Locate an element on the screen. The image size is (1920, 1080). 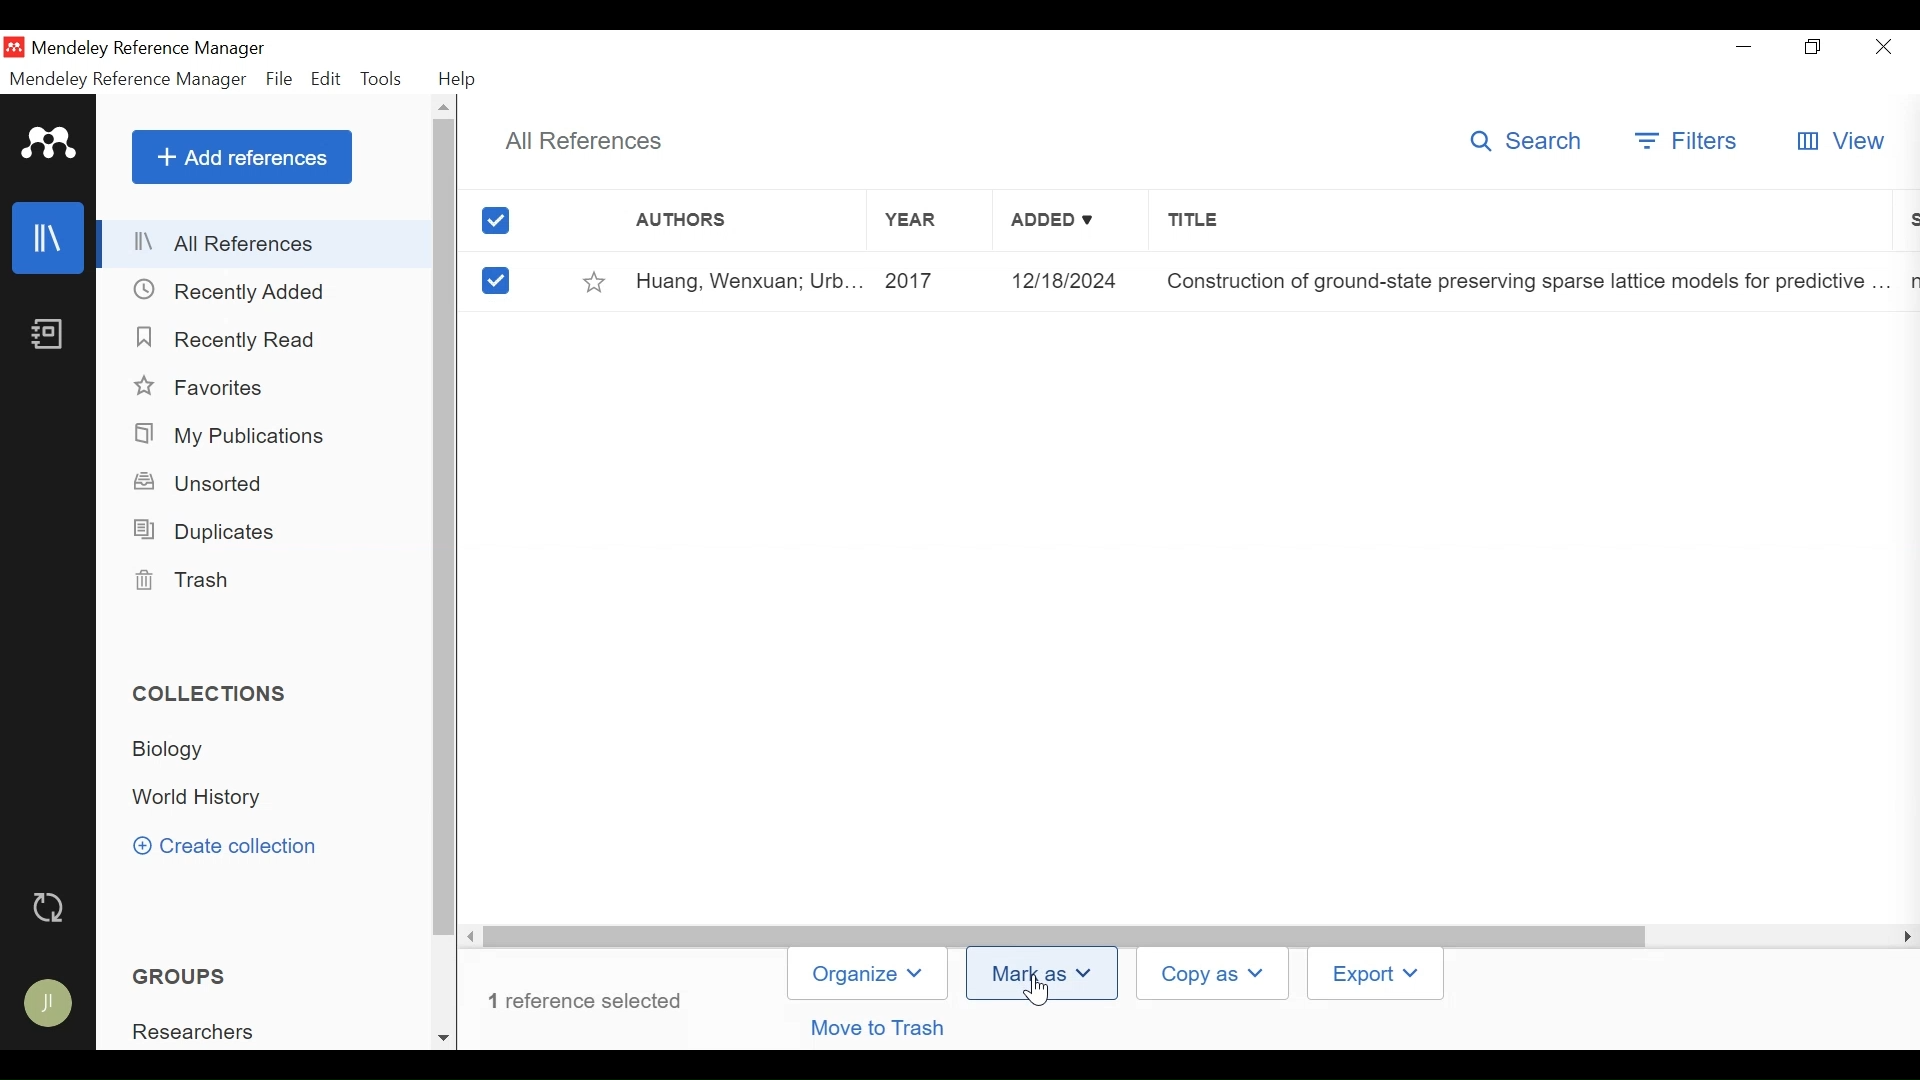
View is located at coordinates (1840, 143).